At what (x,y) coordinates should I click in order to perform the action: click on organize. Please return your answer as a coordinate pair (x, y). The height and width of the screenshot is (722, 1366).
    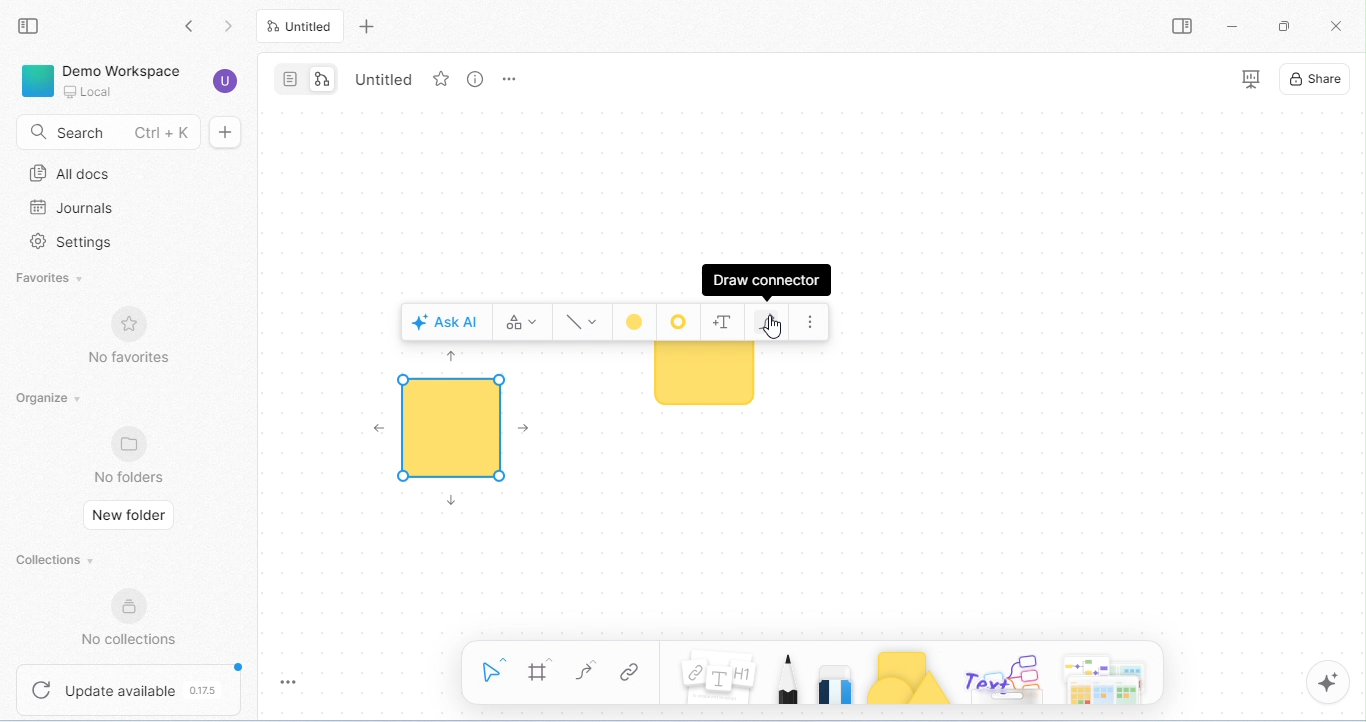
    Looking at the image, I should click on (51, 398).